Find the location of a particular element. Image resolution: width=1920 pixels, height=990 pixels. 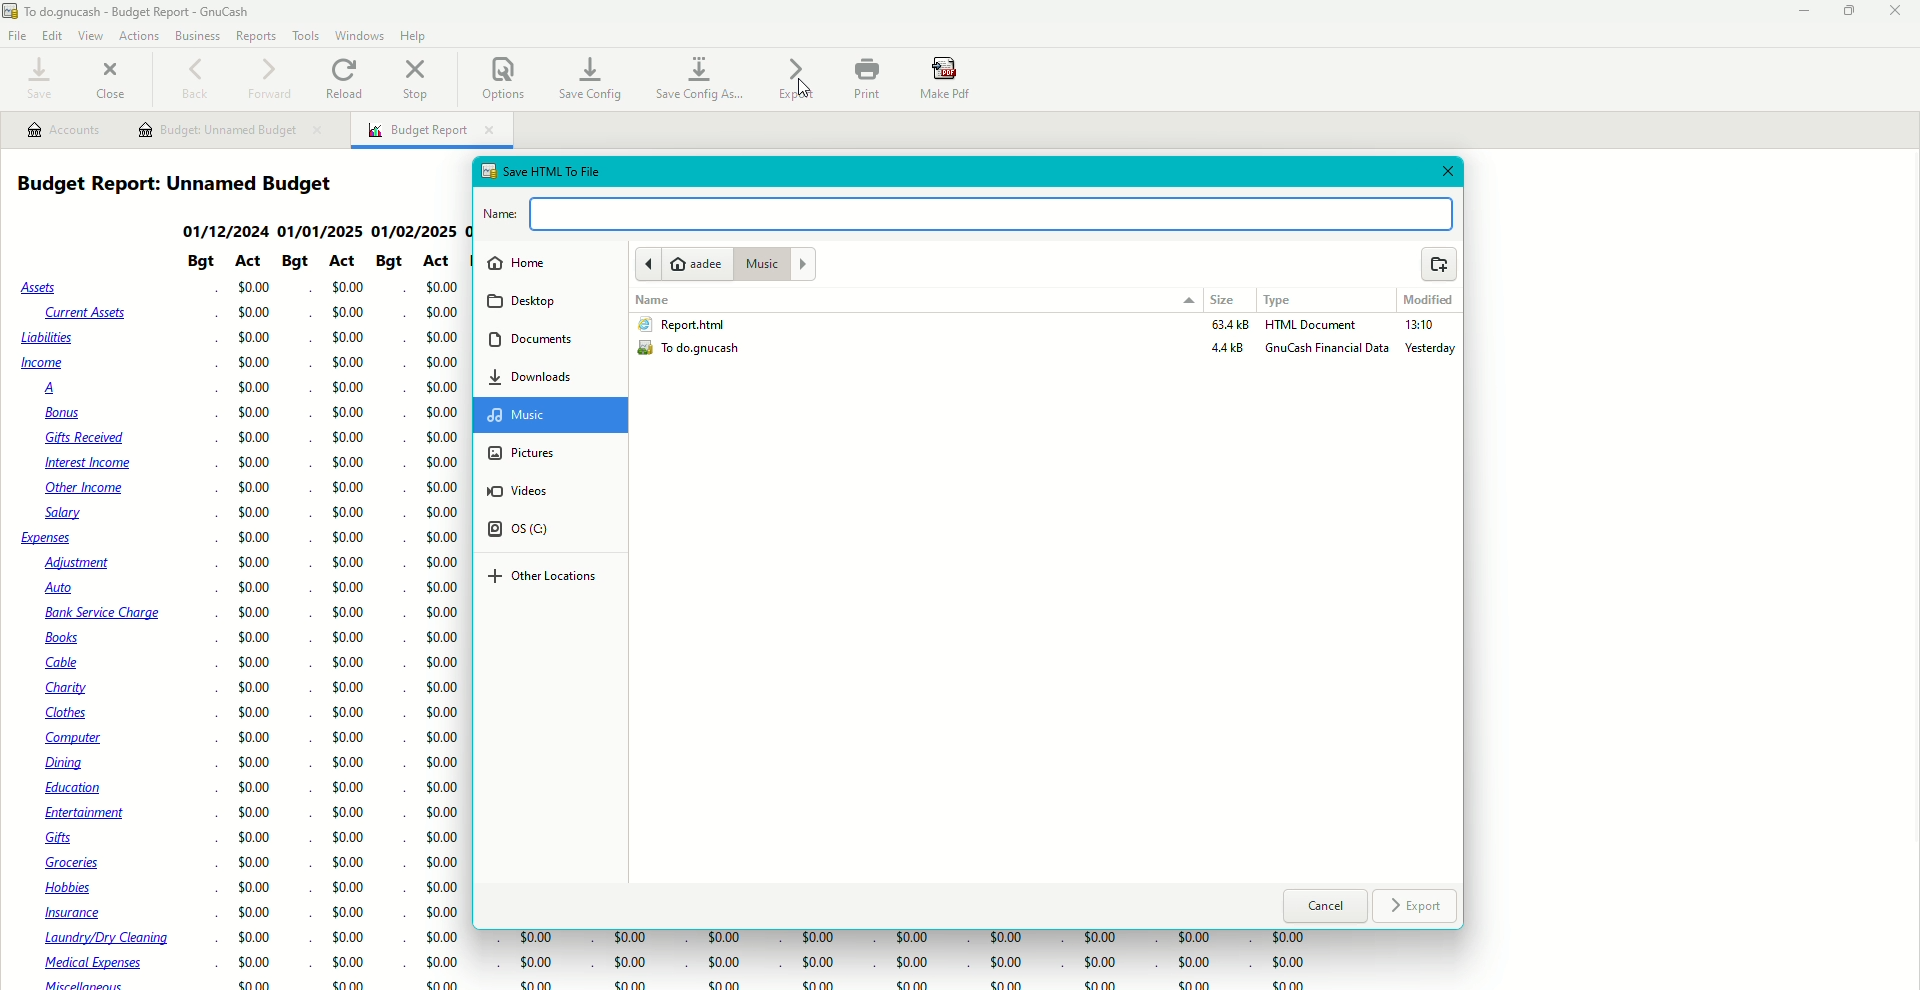

Actions is located at coordinates (138, 34).